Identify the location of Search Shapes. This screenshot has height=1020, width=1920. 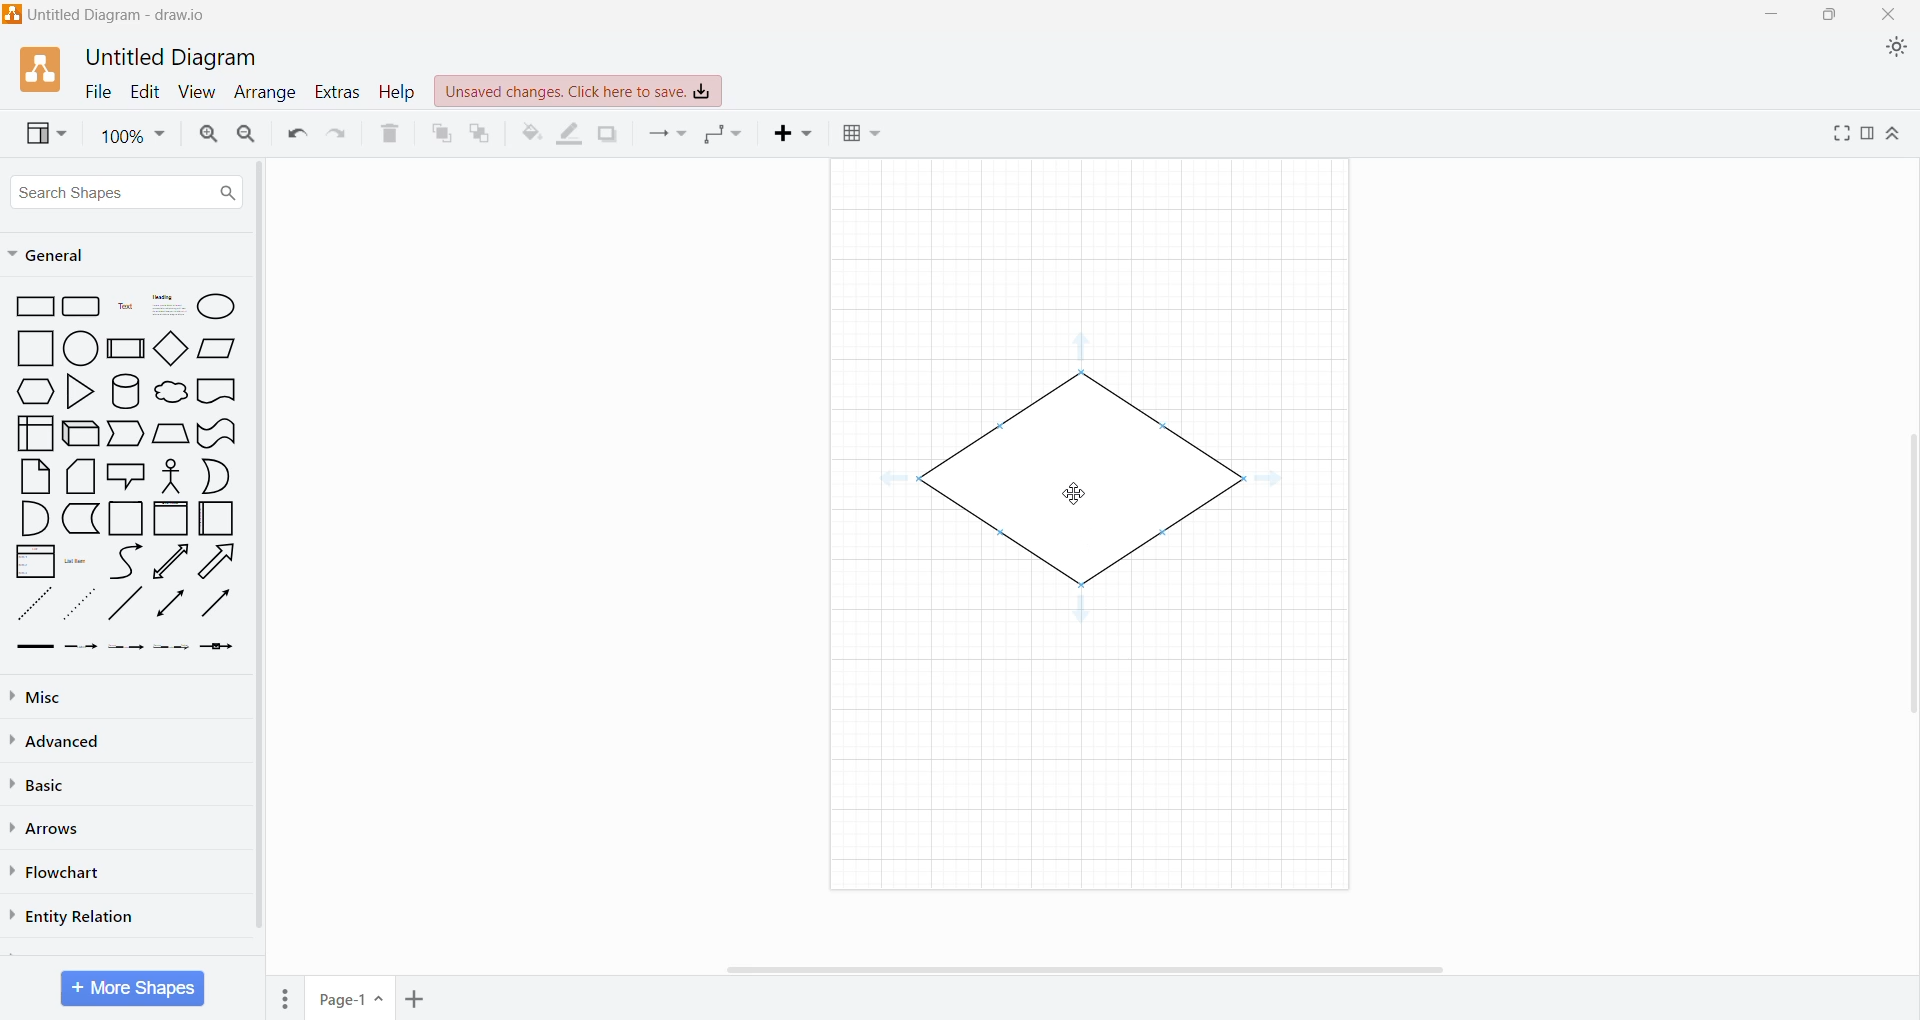
(128, 189).